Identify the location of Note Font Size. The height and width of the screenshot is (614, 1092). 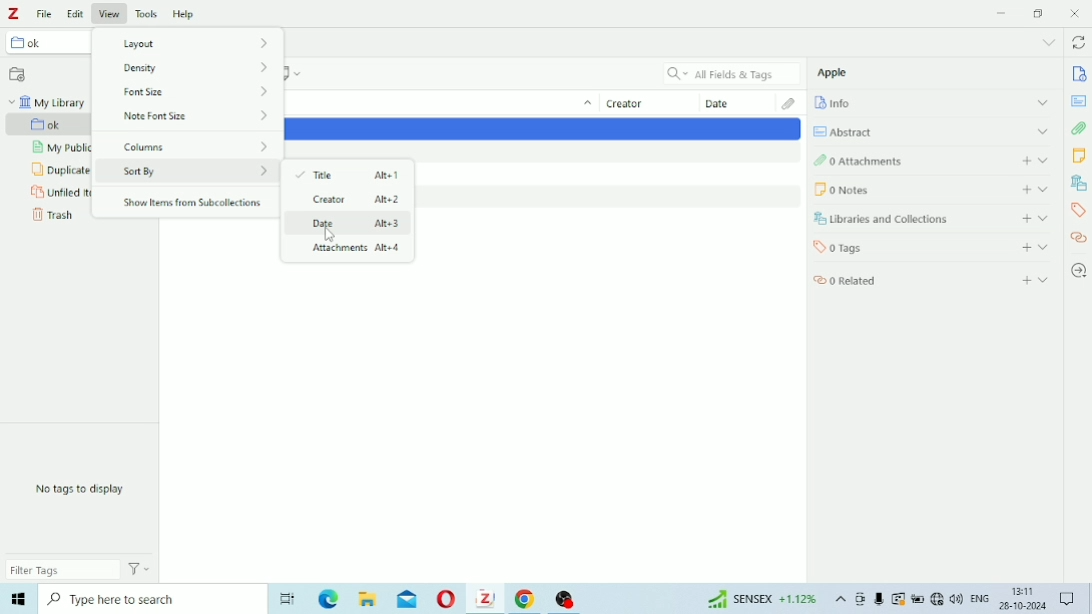
(197, 118).